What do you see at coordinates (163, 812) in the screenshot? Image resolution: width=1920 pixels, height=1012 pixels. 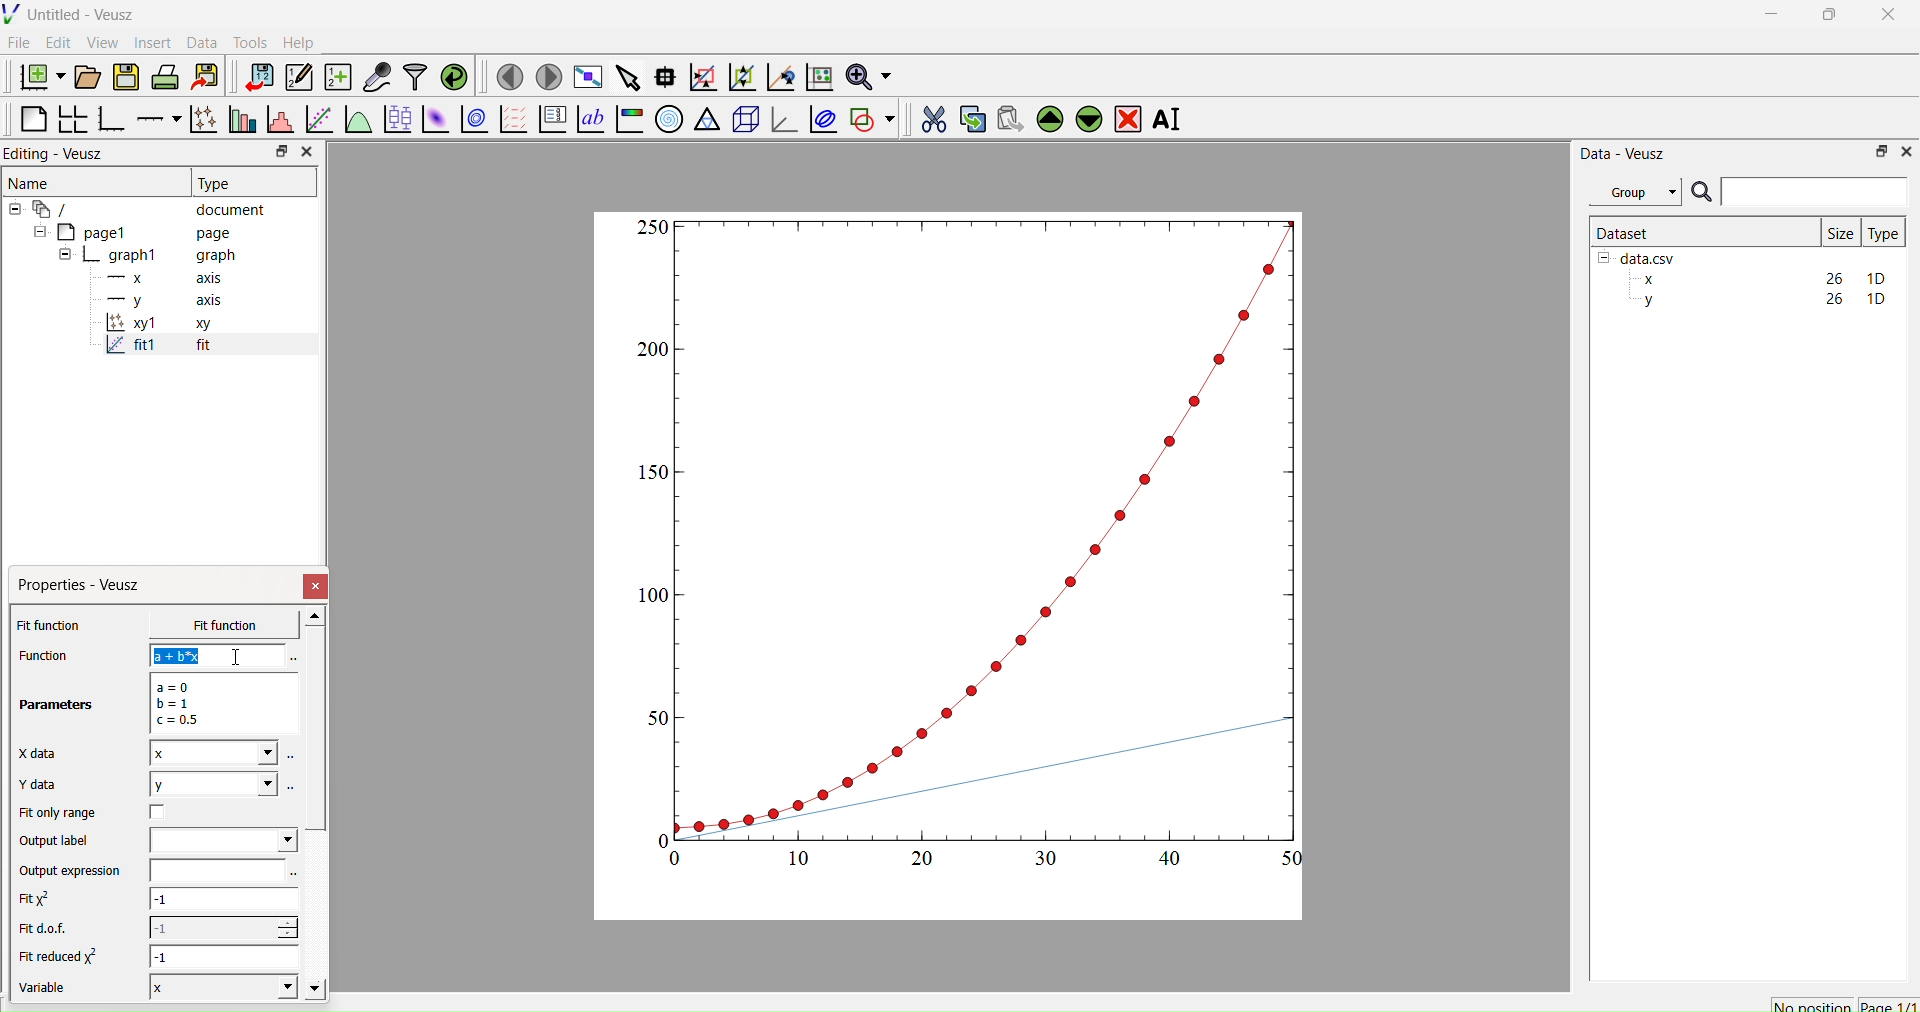 I see `Checkbox` at bounding box center [163, 812].